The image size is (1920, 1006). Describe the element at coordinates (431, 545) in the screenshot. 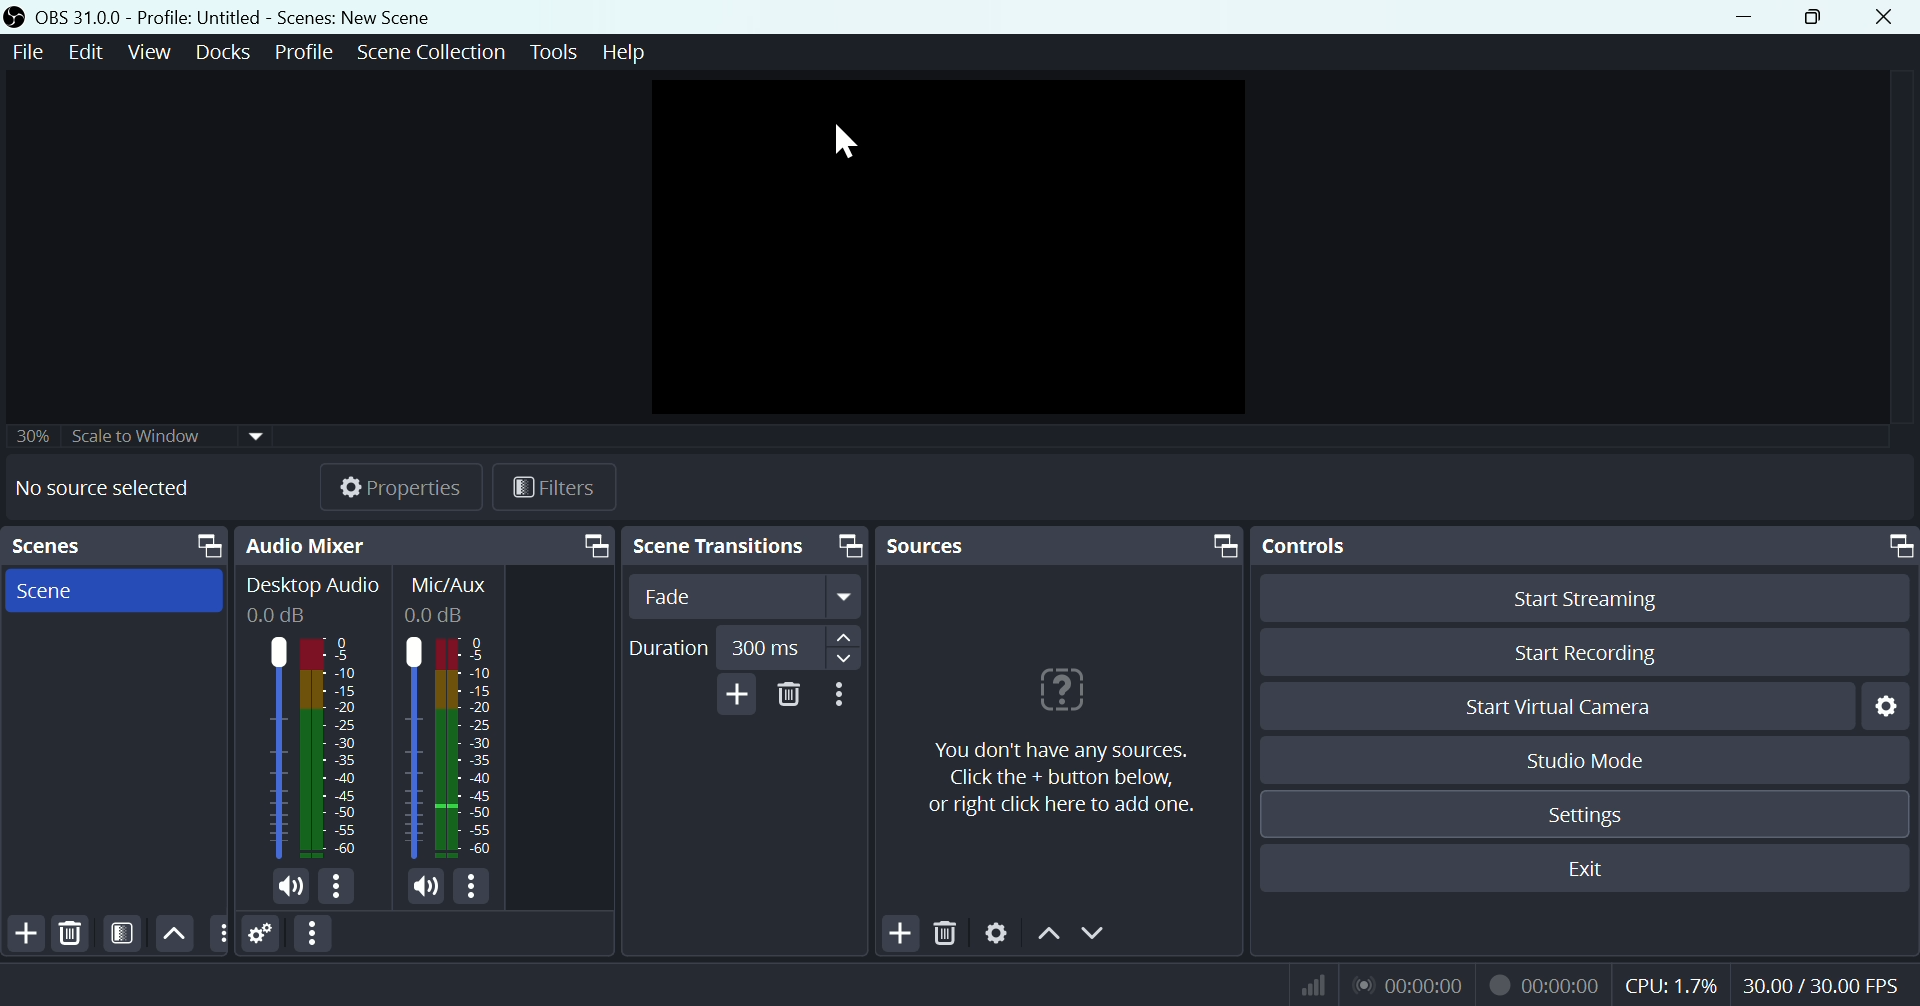

I see `Audio mixer` at that location.